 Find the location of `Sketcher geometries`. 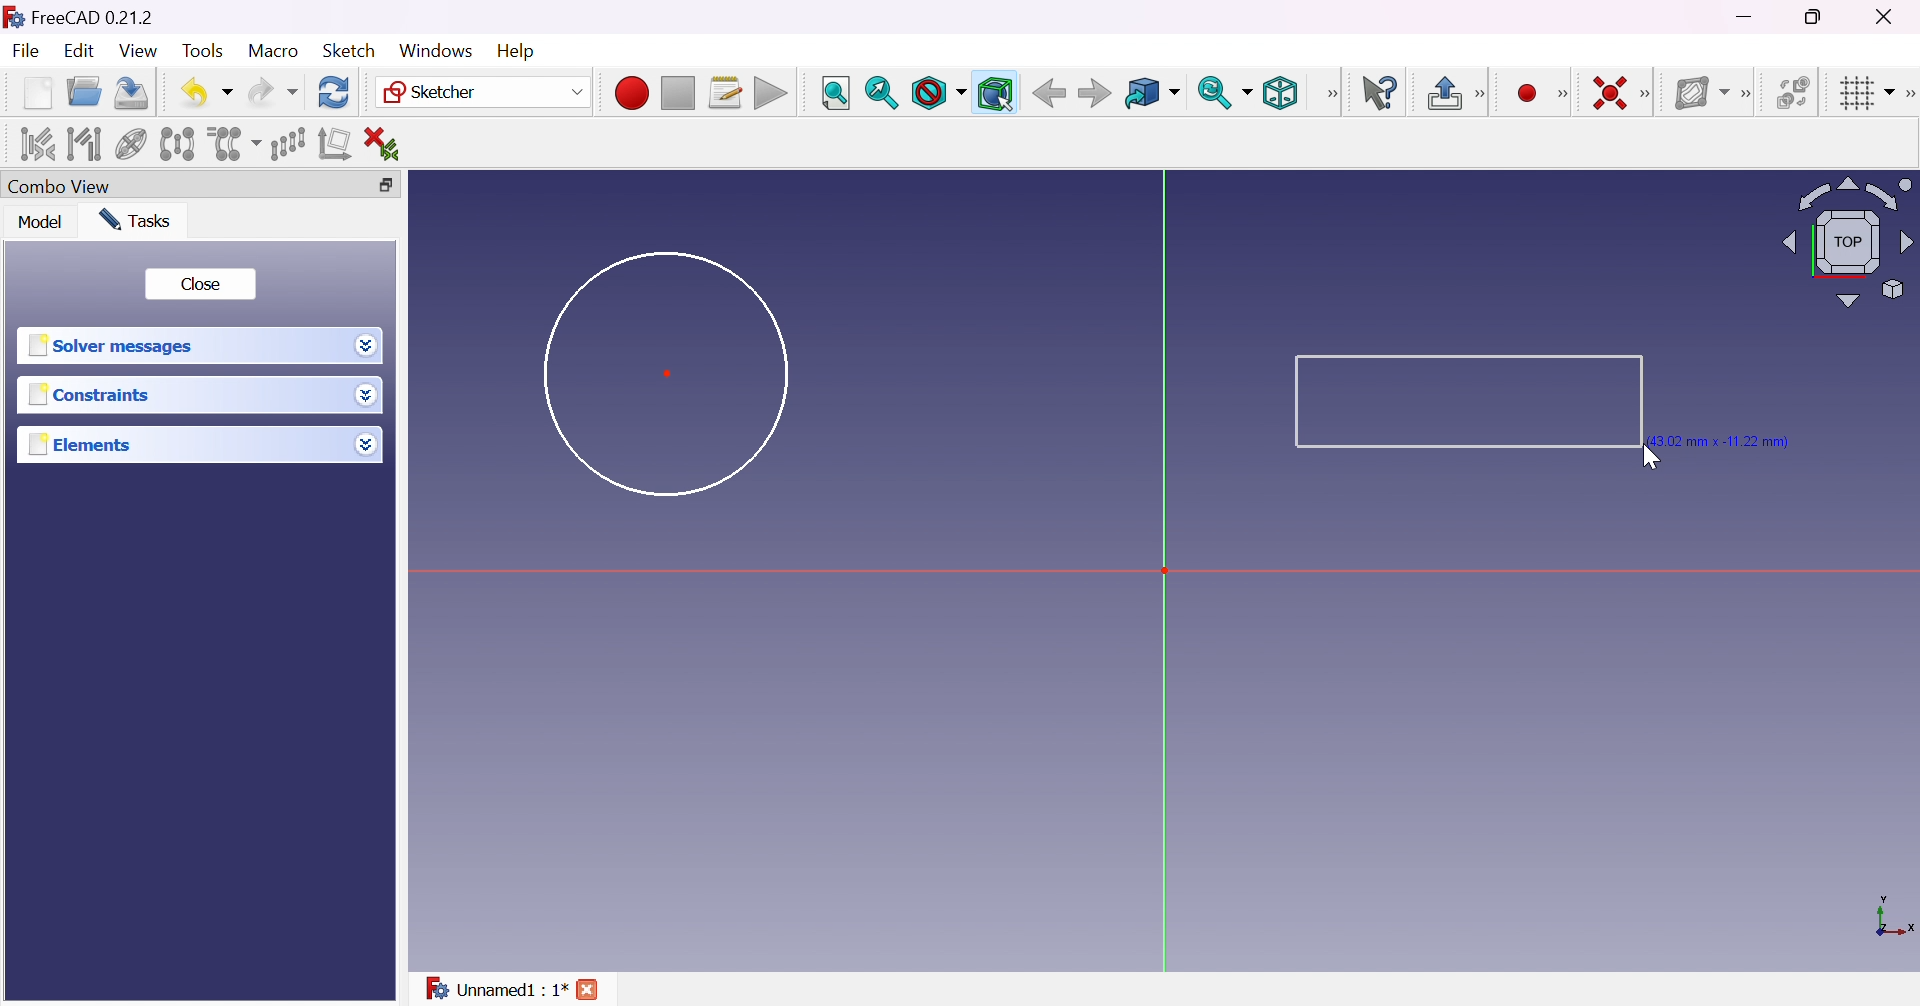

Sketcher geometries is located at coordinates (1562, 95).